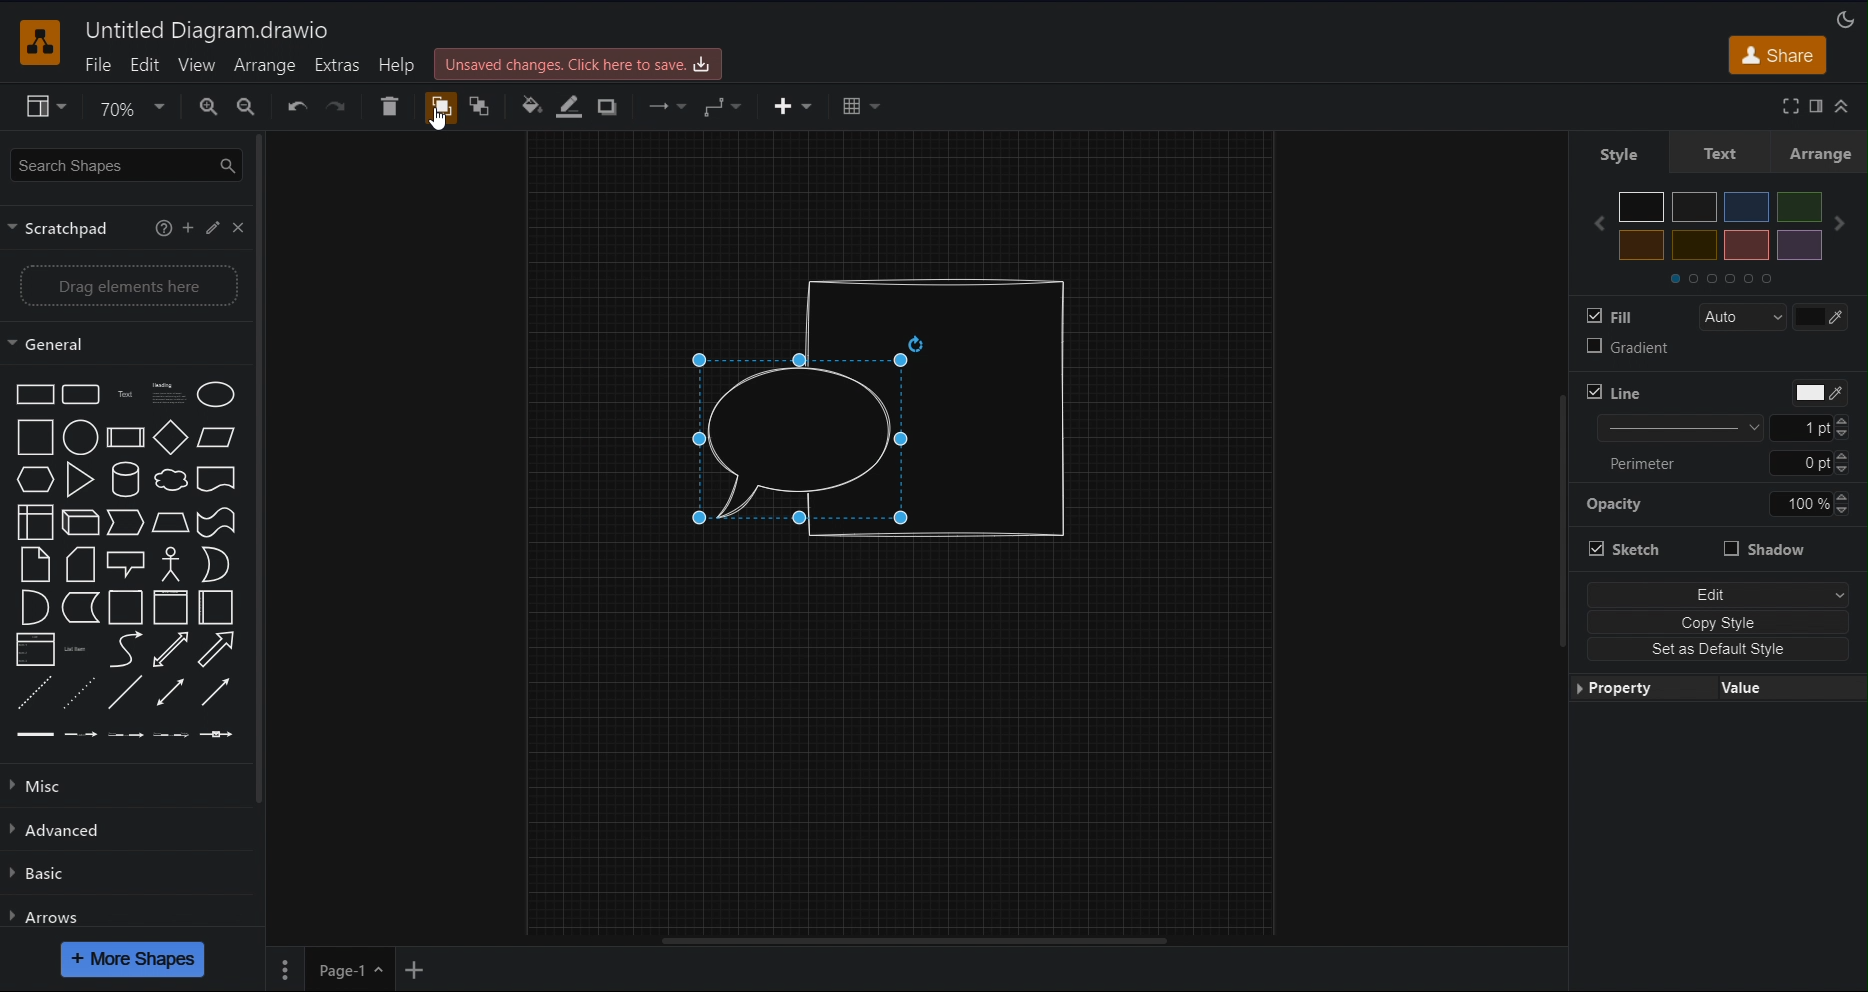  What do you see at coordinates (35, 522) in the screenshot?
I see `Internal storage` at bounding box center [35, 522].